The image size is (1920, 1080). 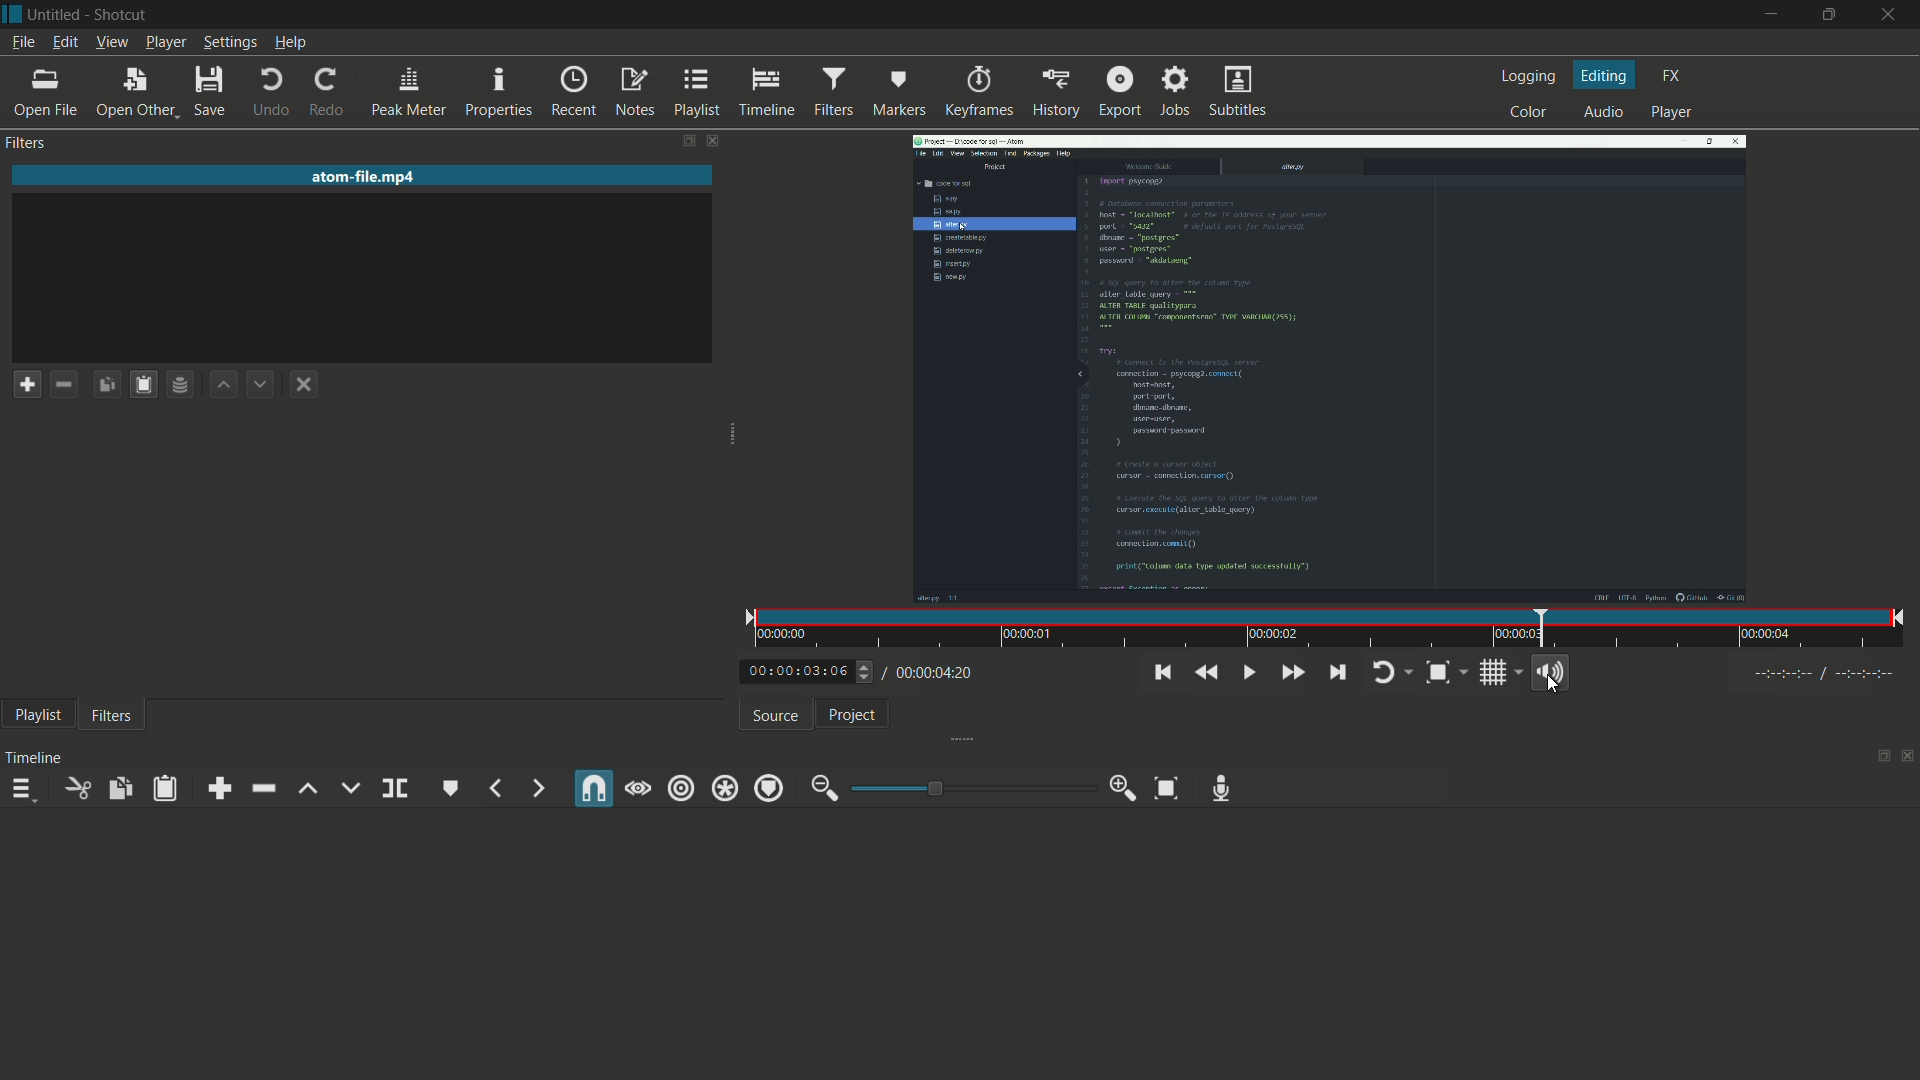 What do you see at coordinates (27, 383) in the screenshot?
I see `add a filter` at bounding box center [27, 383].